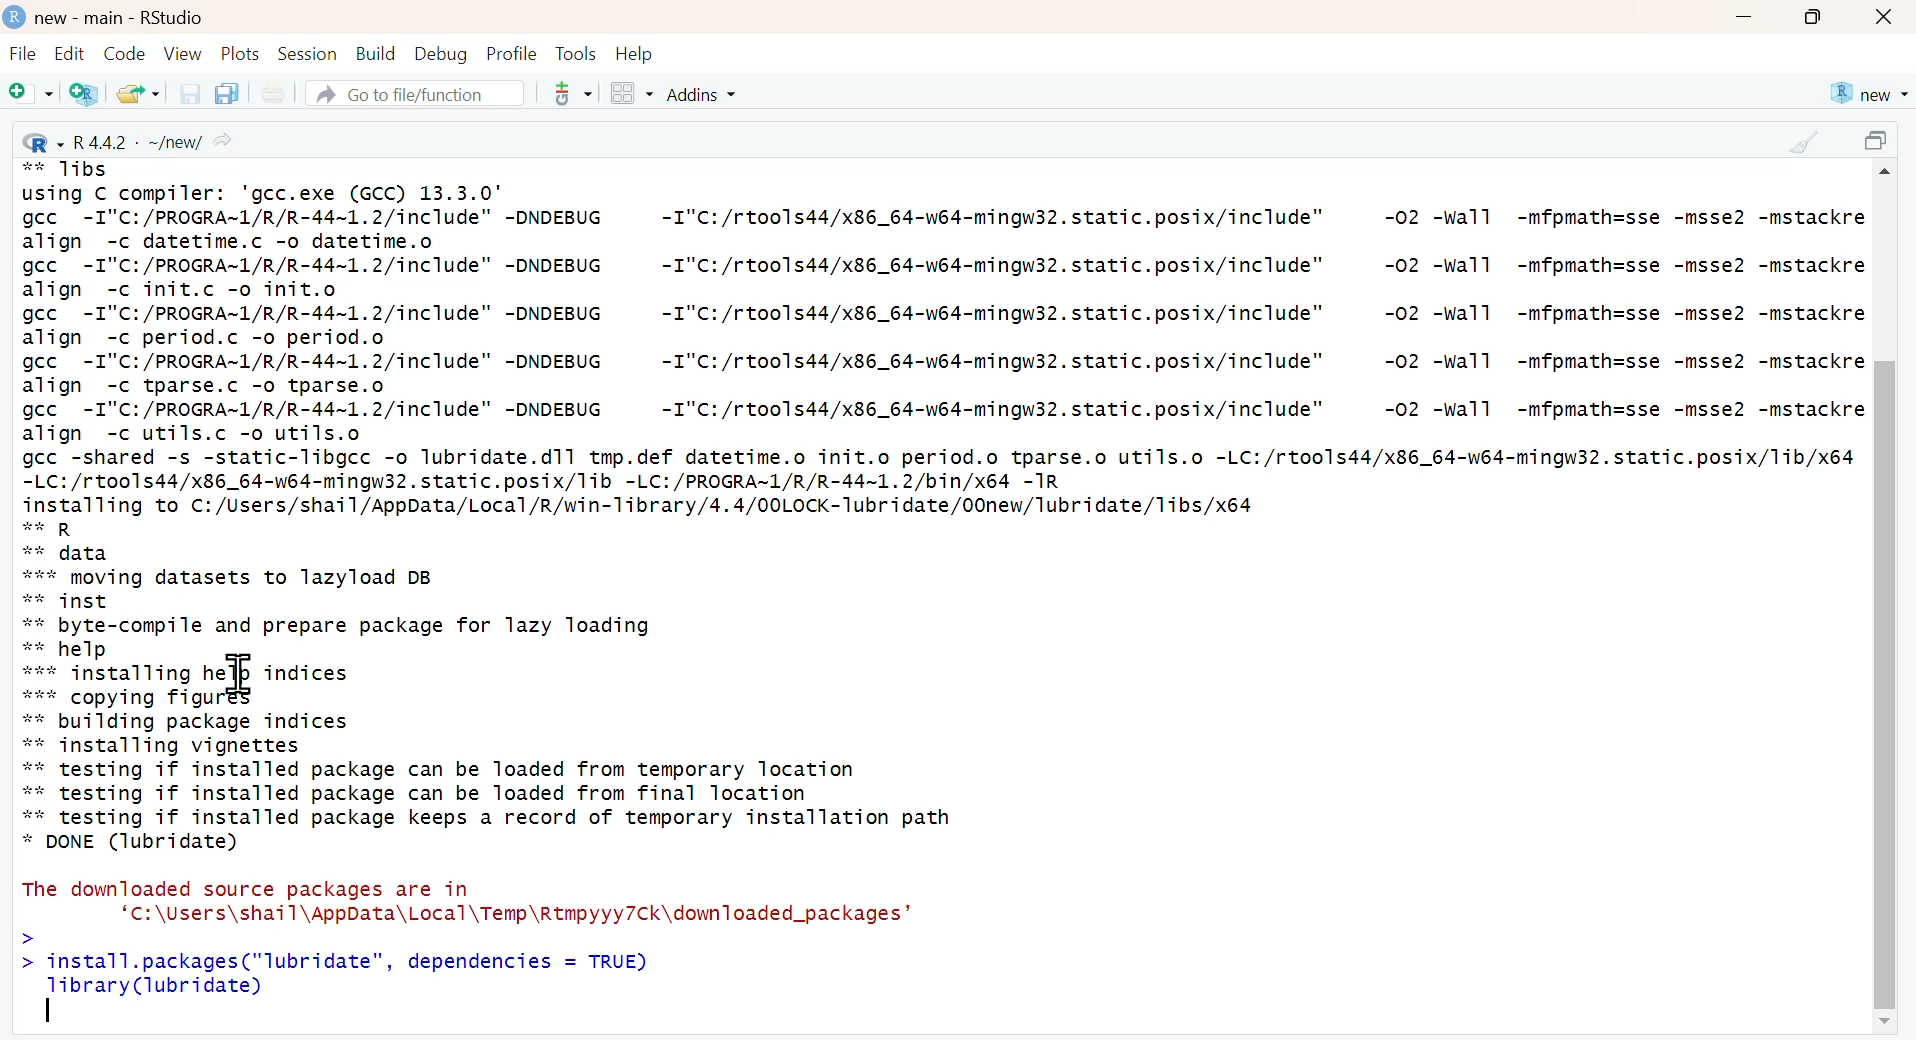 The width and height of the screenshot is (1916, 1040). I want to click on Code, so click(122, 53).